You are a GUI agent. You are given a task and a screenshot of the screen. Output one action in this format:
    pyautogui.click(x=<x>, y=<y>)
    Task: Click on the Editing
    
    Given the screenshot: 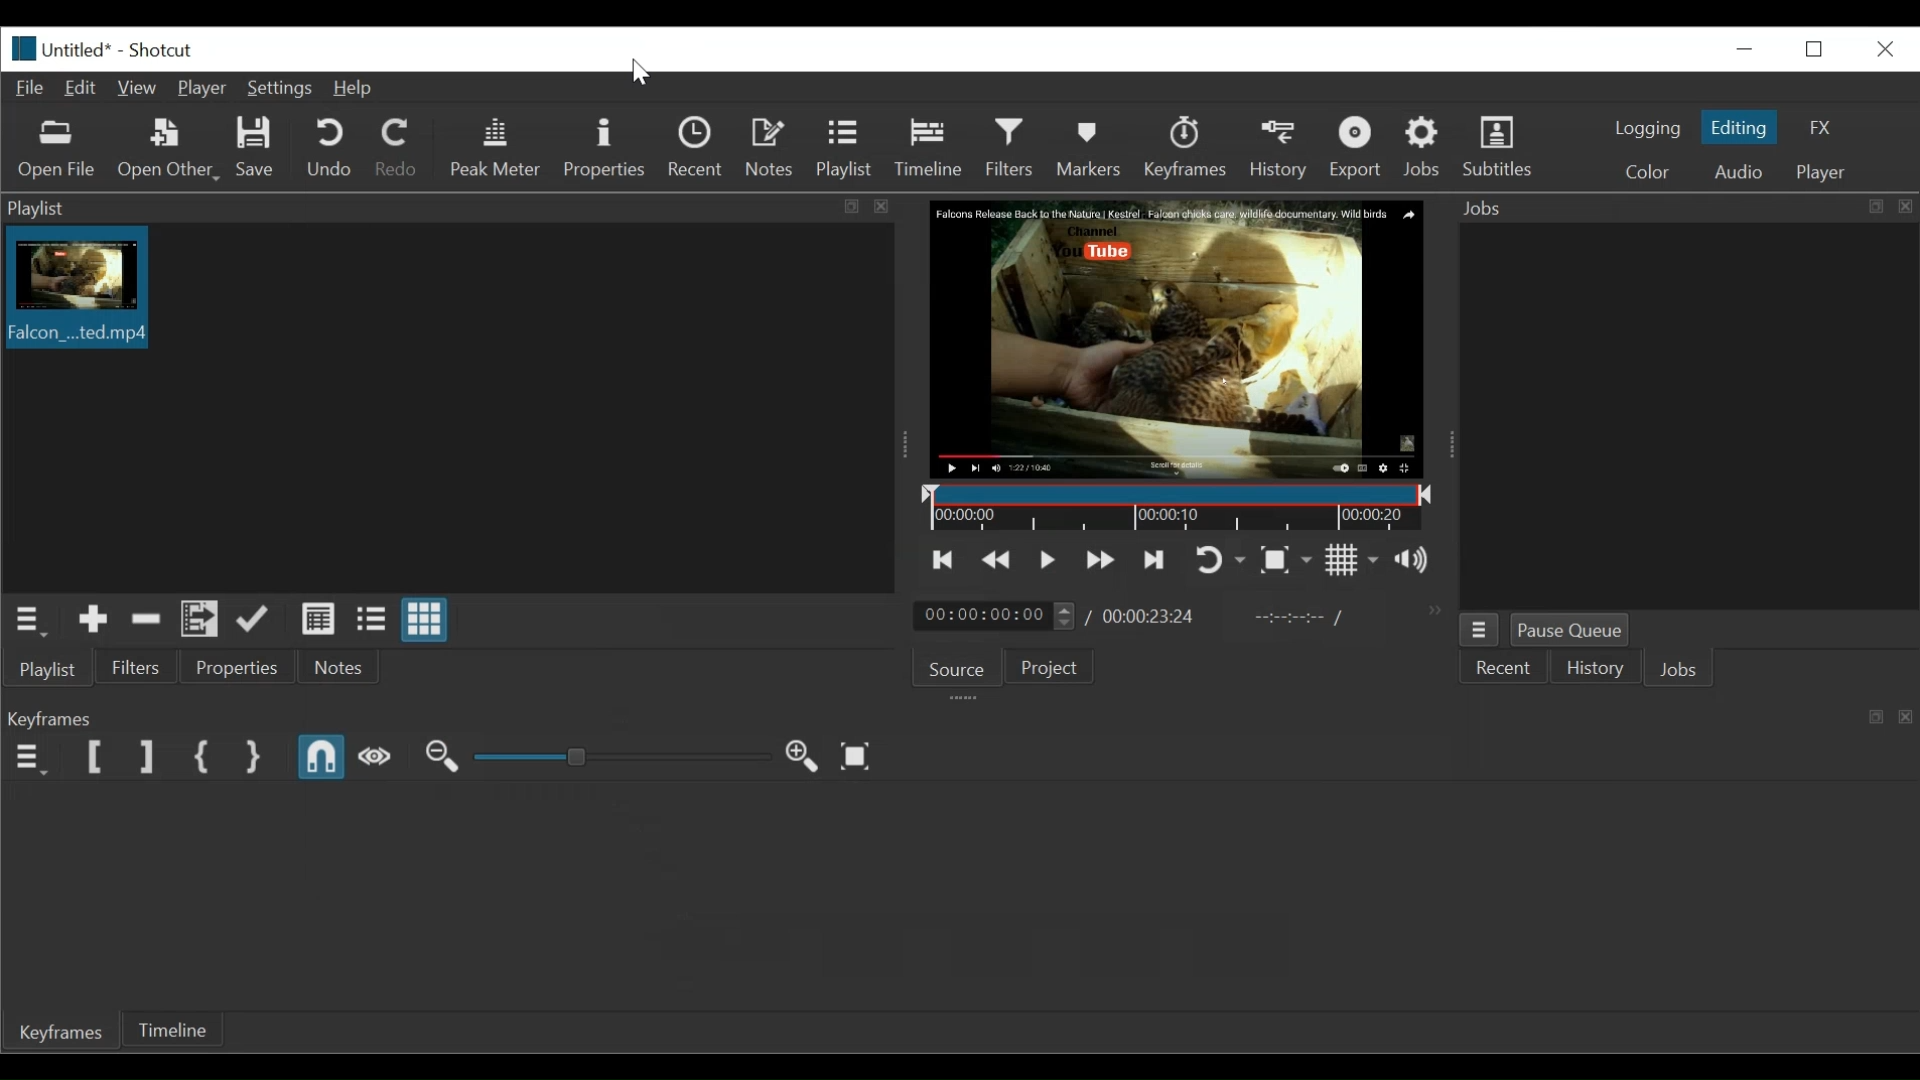 What is the action you would take?
    pyautogui.click(x=1742, y=127)
    